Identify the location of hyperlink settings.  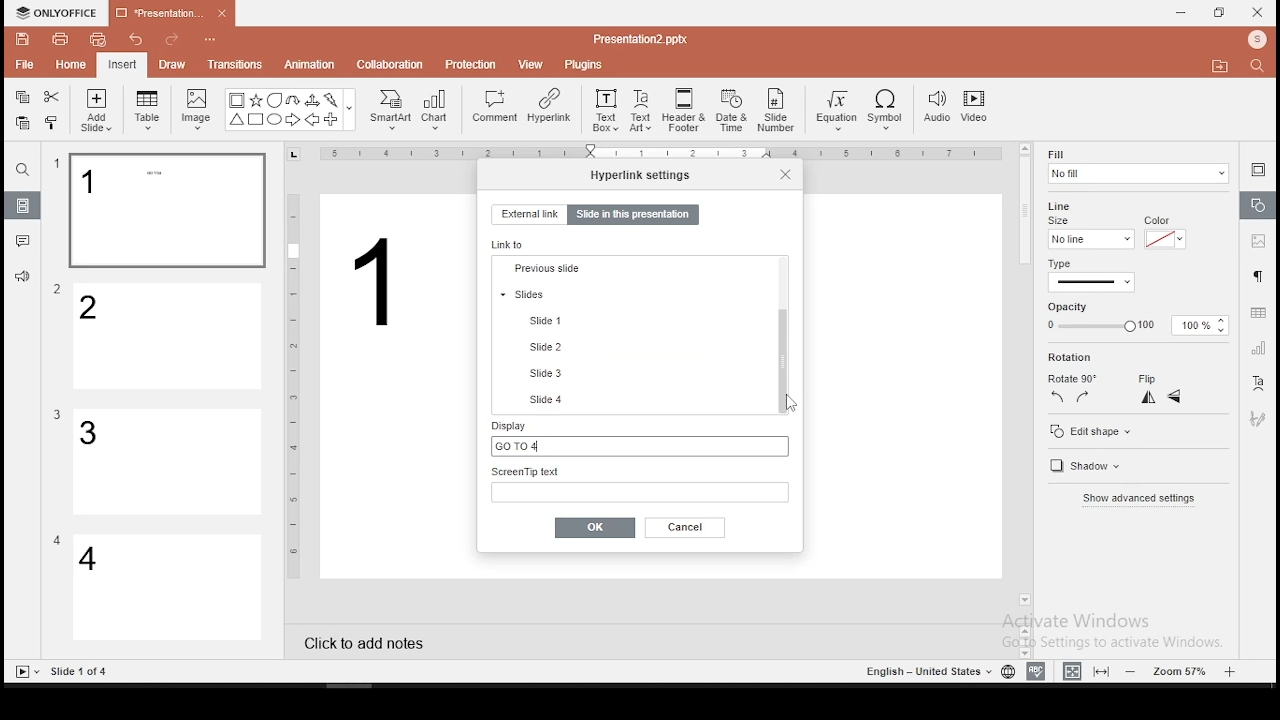
(641, 174).